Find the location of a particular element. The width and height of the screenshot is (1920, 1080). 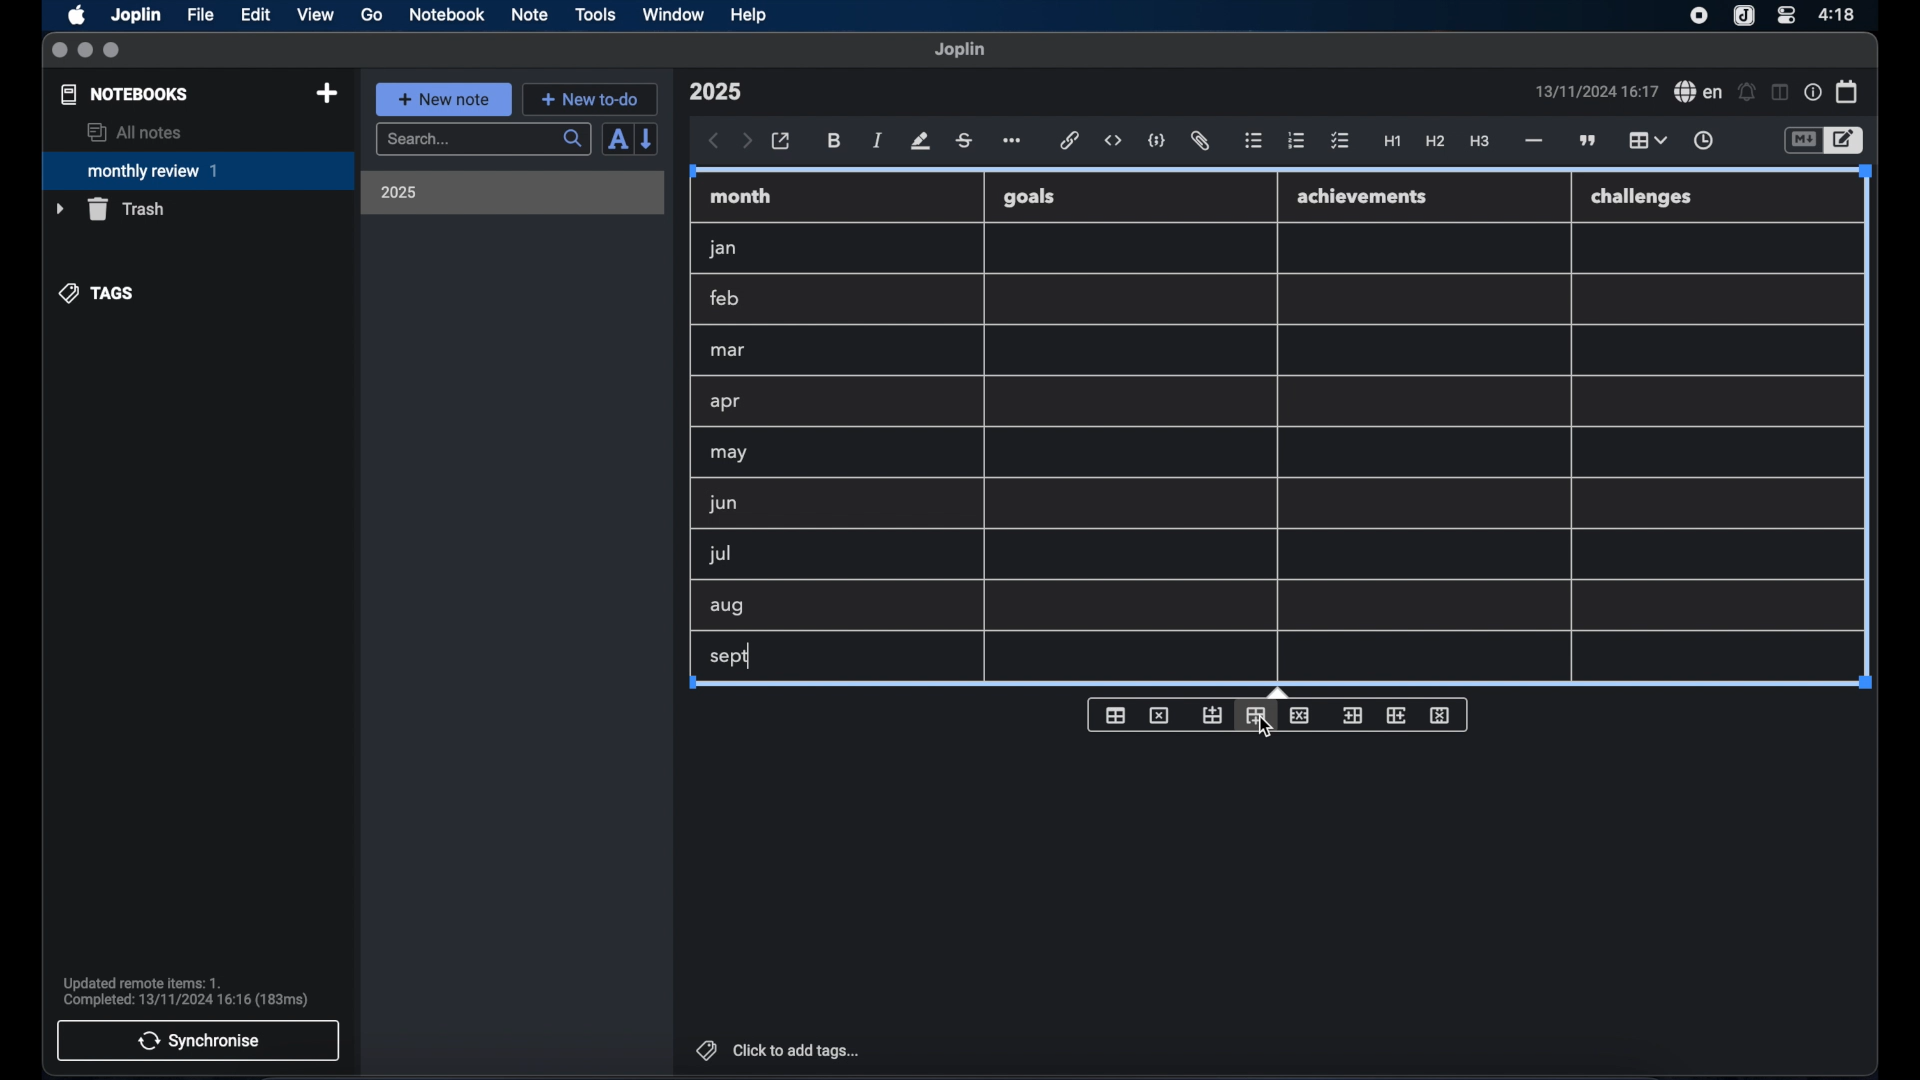

sync notification is located at coordinates (186, 992).